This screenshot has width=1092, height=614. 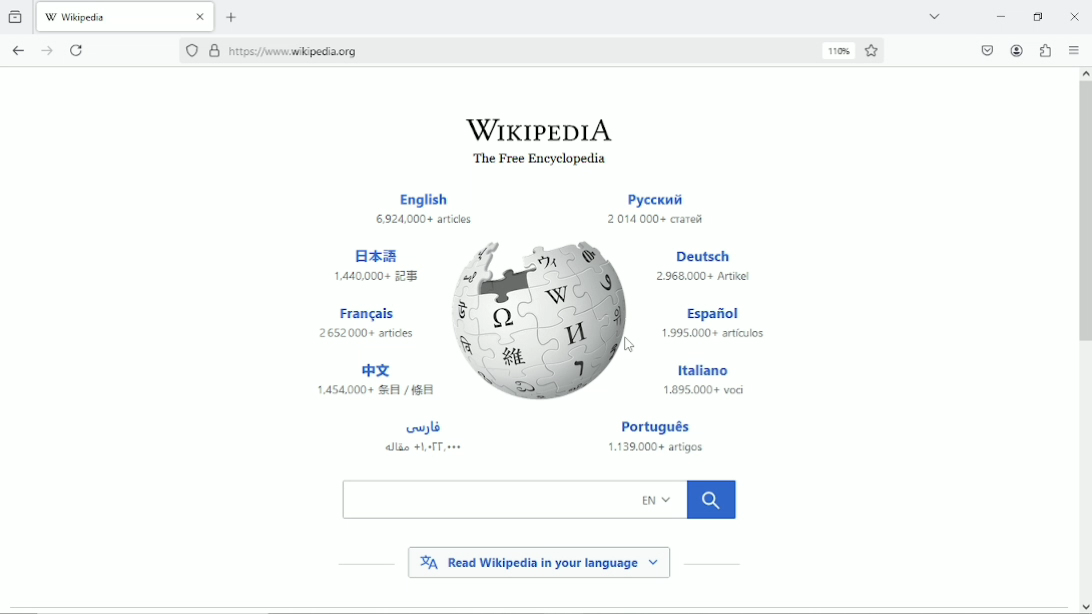 I want to click on account, so click(x=1016, y=50).